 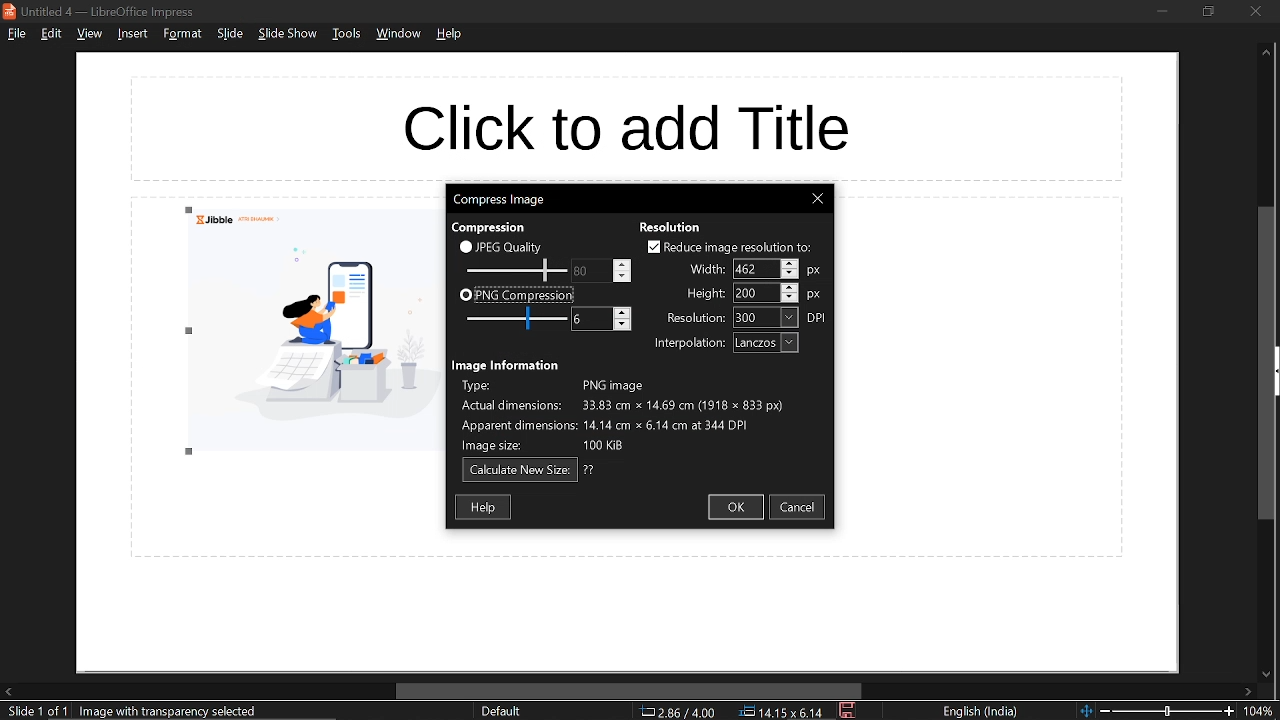 What do you see at coordinates (485, 506) in the screenshot?
I see `help` at bounding box center [485, 506].